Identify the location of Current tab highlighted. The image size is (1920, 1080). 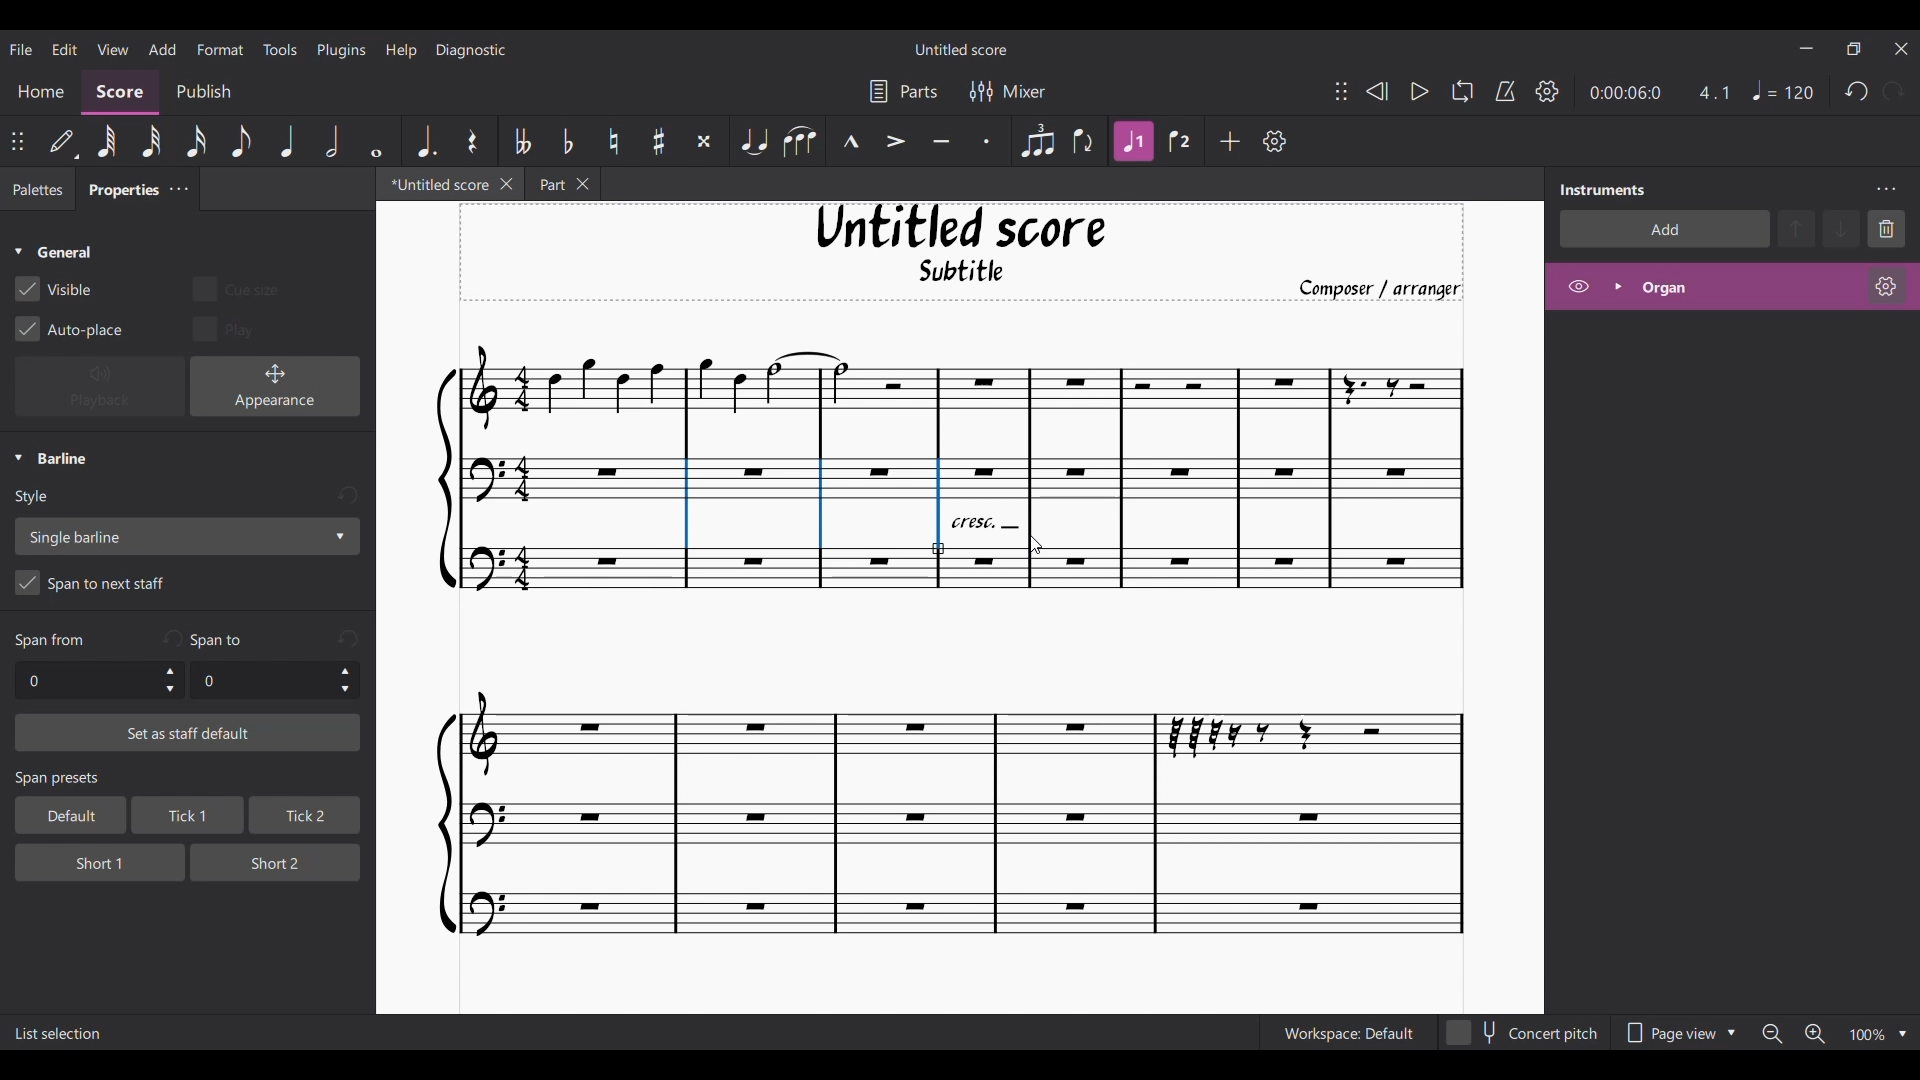
(433, 187).